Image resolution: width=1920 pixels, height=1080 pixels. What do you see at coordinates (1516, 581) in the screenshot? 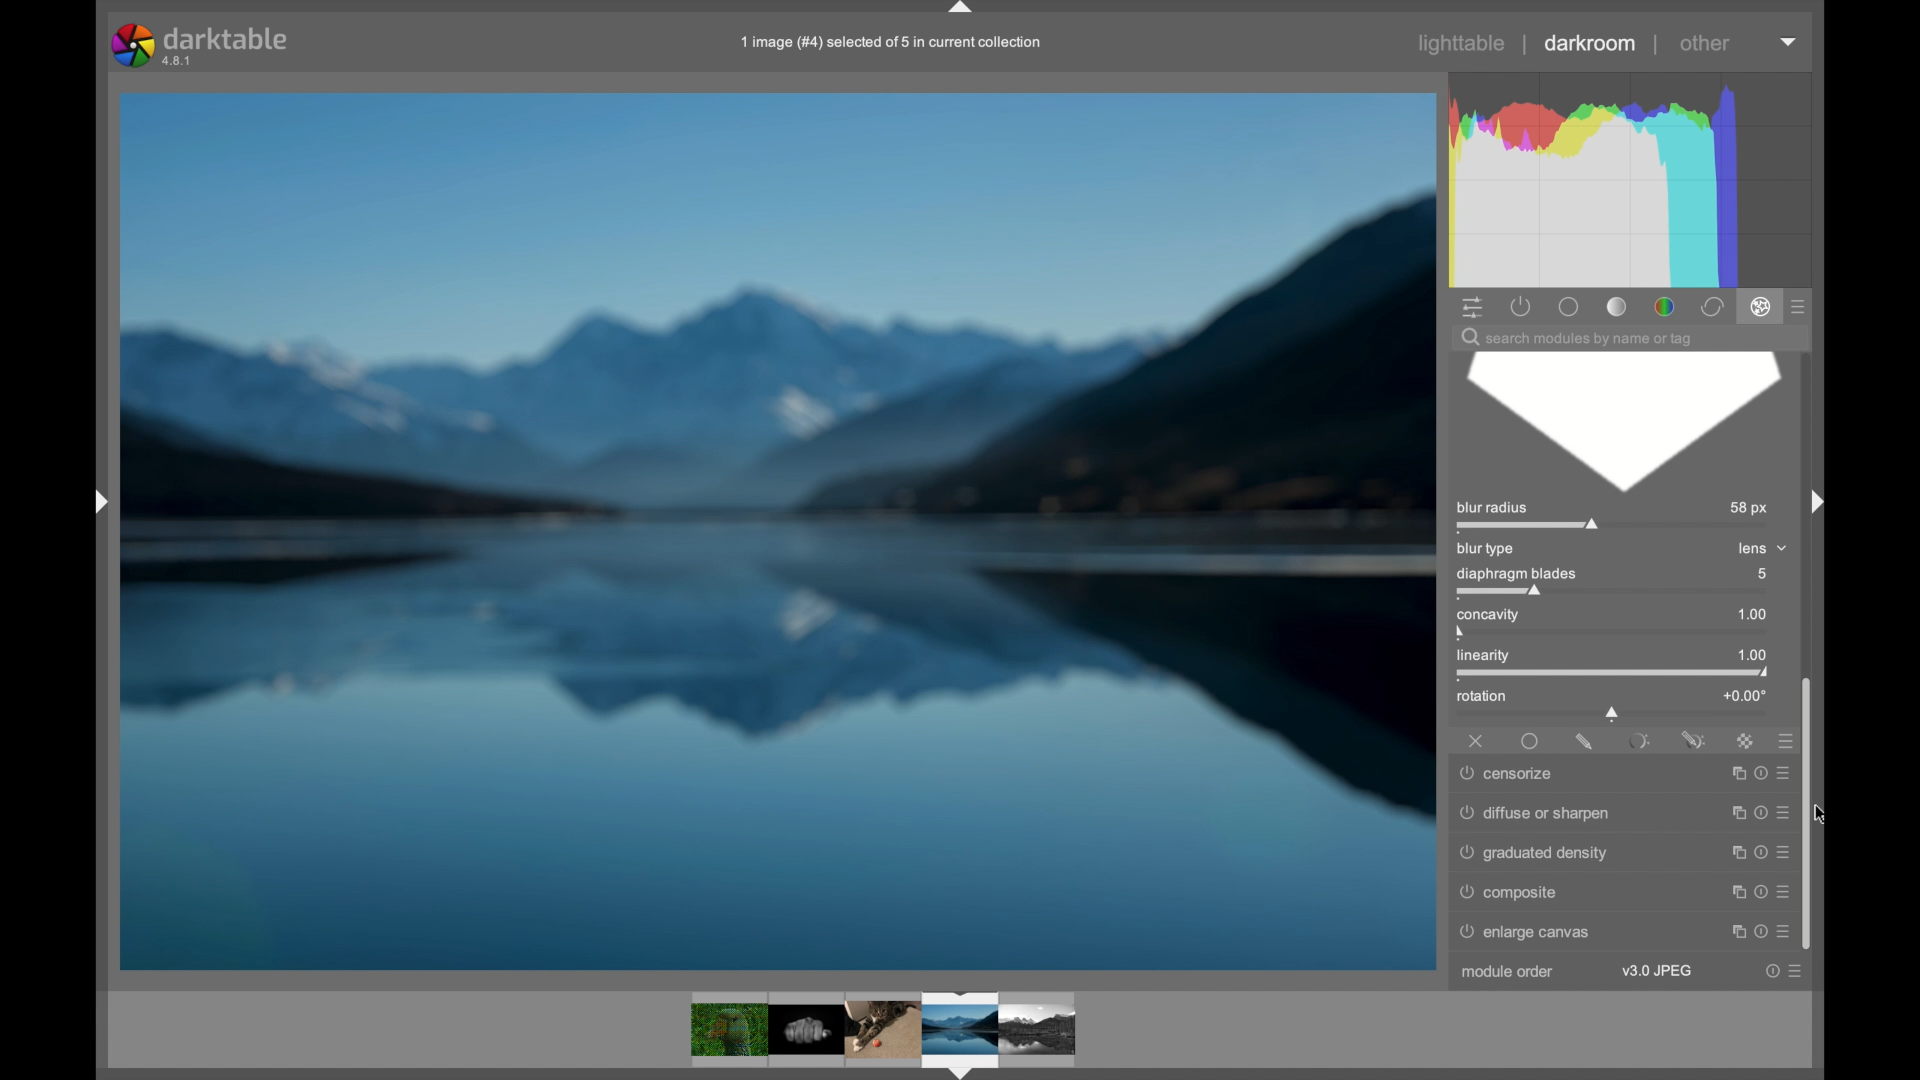
I see `diaphragm blades` at bounding box center [1516, 581].